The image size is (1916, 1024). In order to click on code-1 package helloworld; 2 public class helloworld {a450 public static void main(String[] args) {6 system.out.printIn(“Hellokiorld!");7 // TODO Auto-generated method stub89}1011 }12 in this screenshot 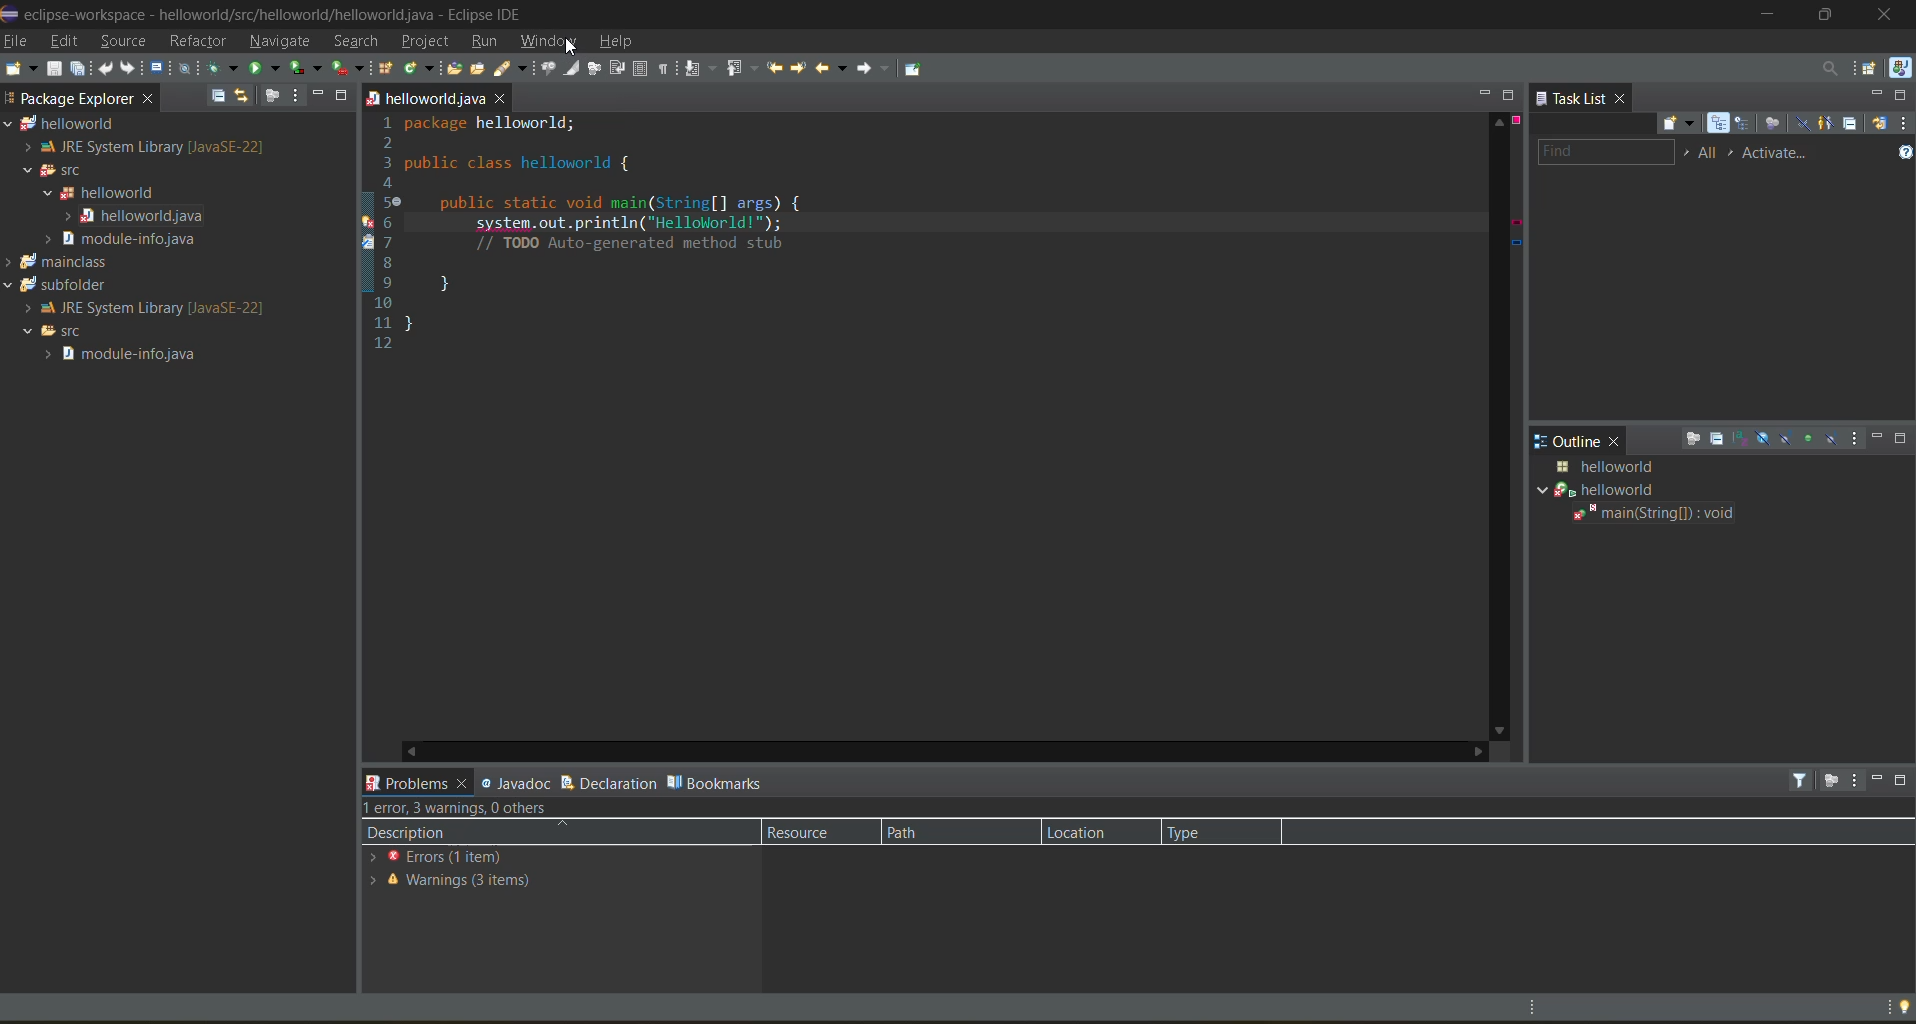, I will do `click(754, 247)`.